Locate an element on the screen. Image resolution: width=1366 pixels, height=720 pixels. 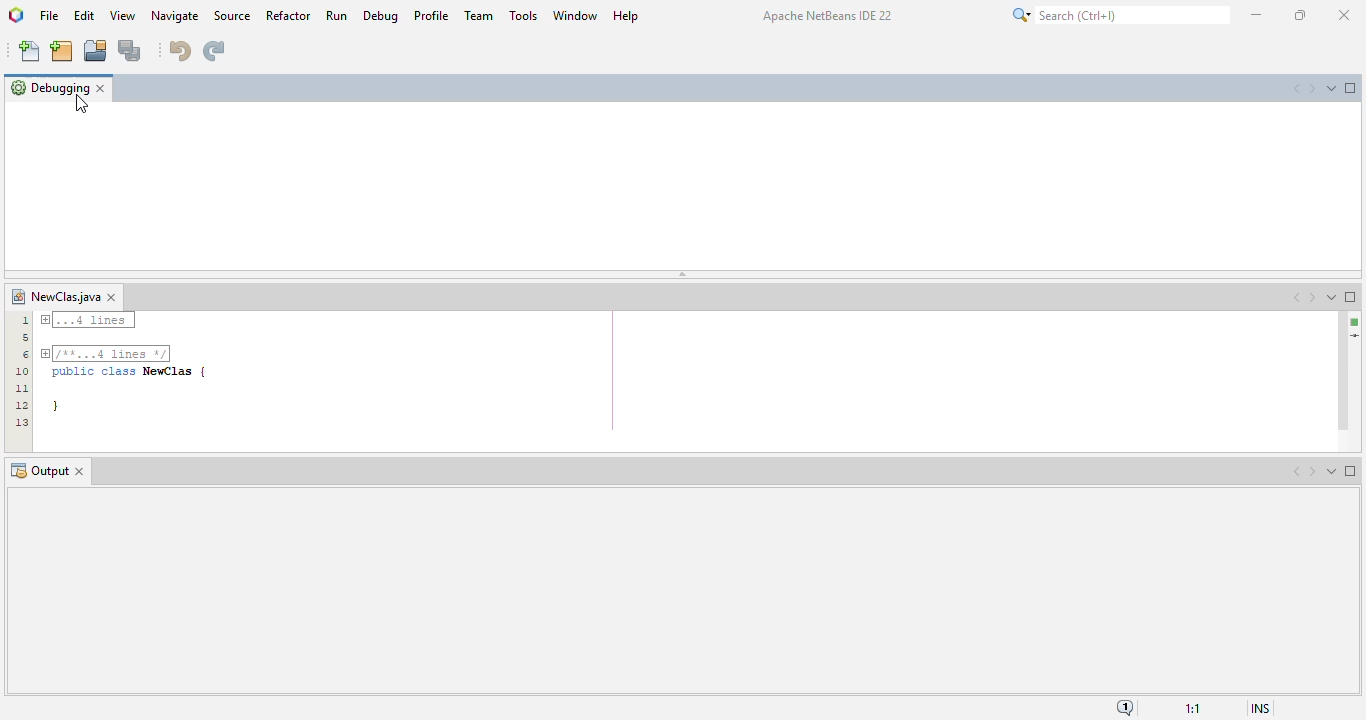
--.4 Lines |
TTT]
public class NewClas |
} is located at coordinates (127, 366).